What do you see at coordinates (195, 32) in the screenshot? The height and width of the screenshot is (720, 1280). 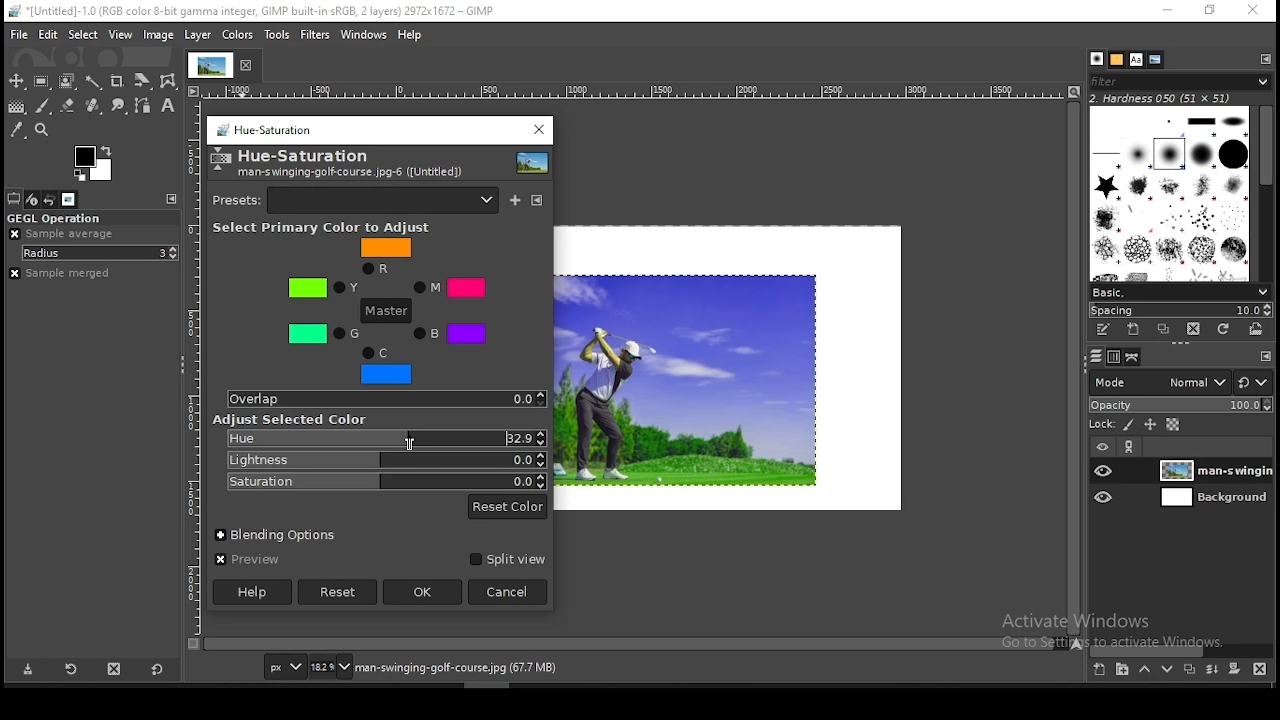 I see `layer` at bounding box center [195, 32].